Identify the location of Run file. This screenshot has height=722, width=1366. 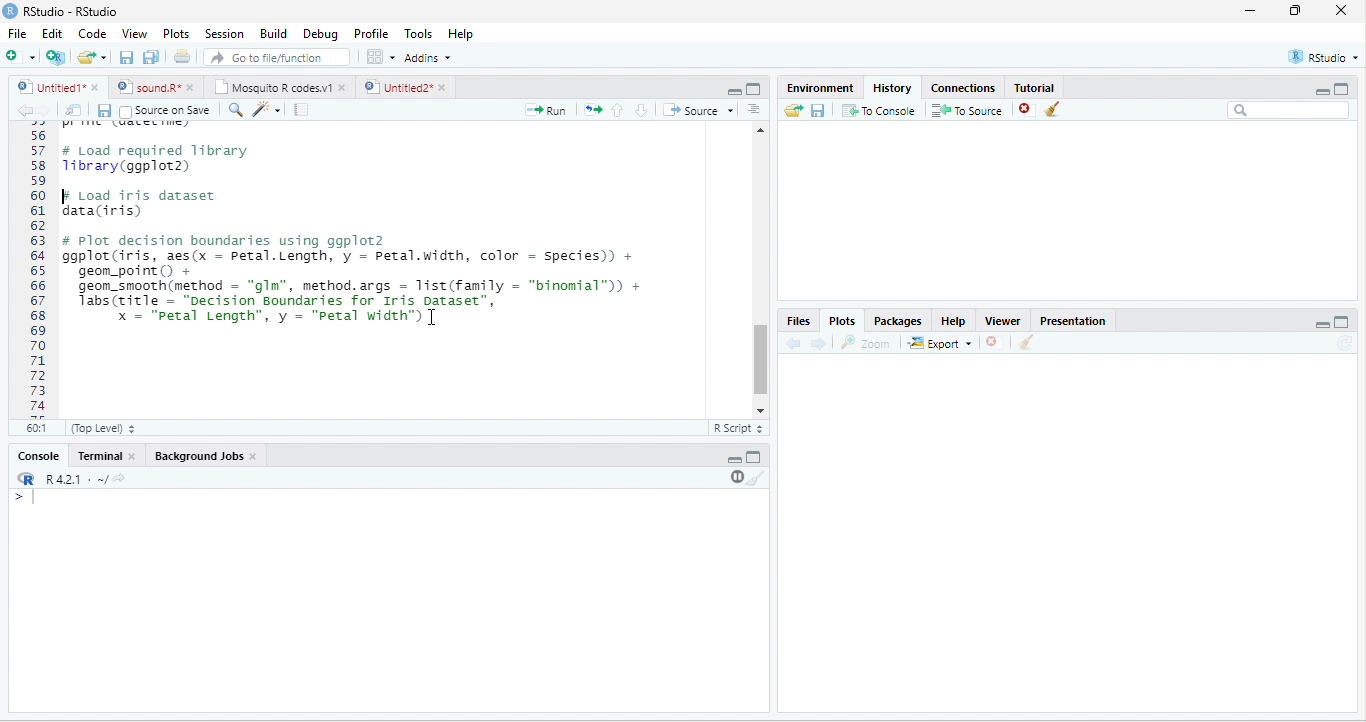
(545, 110).